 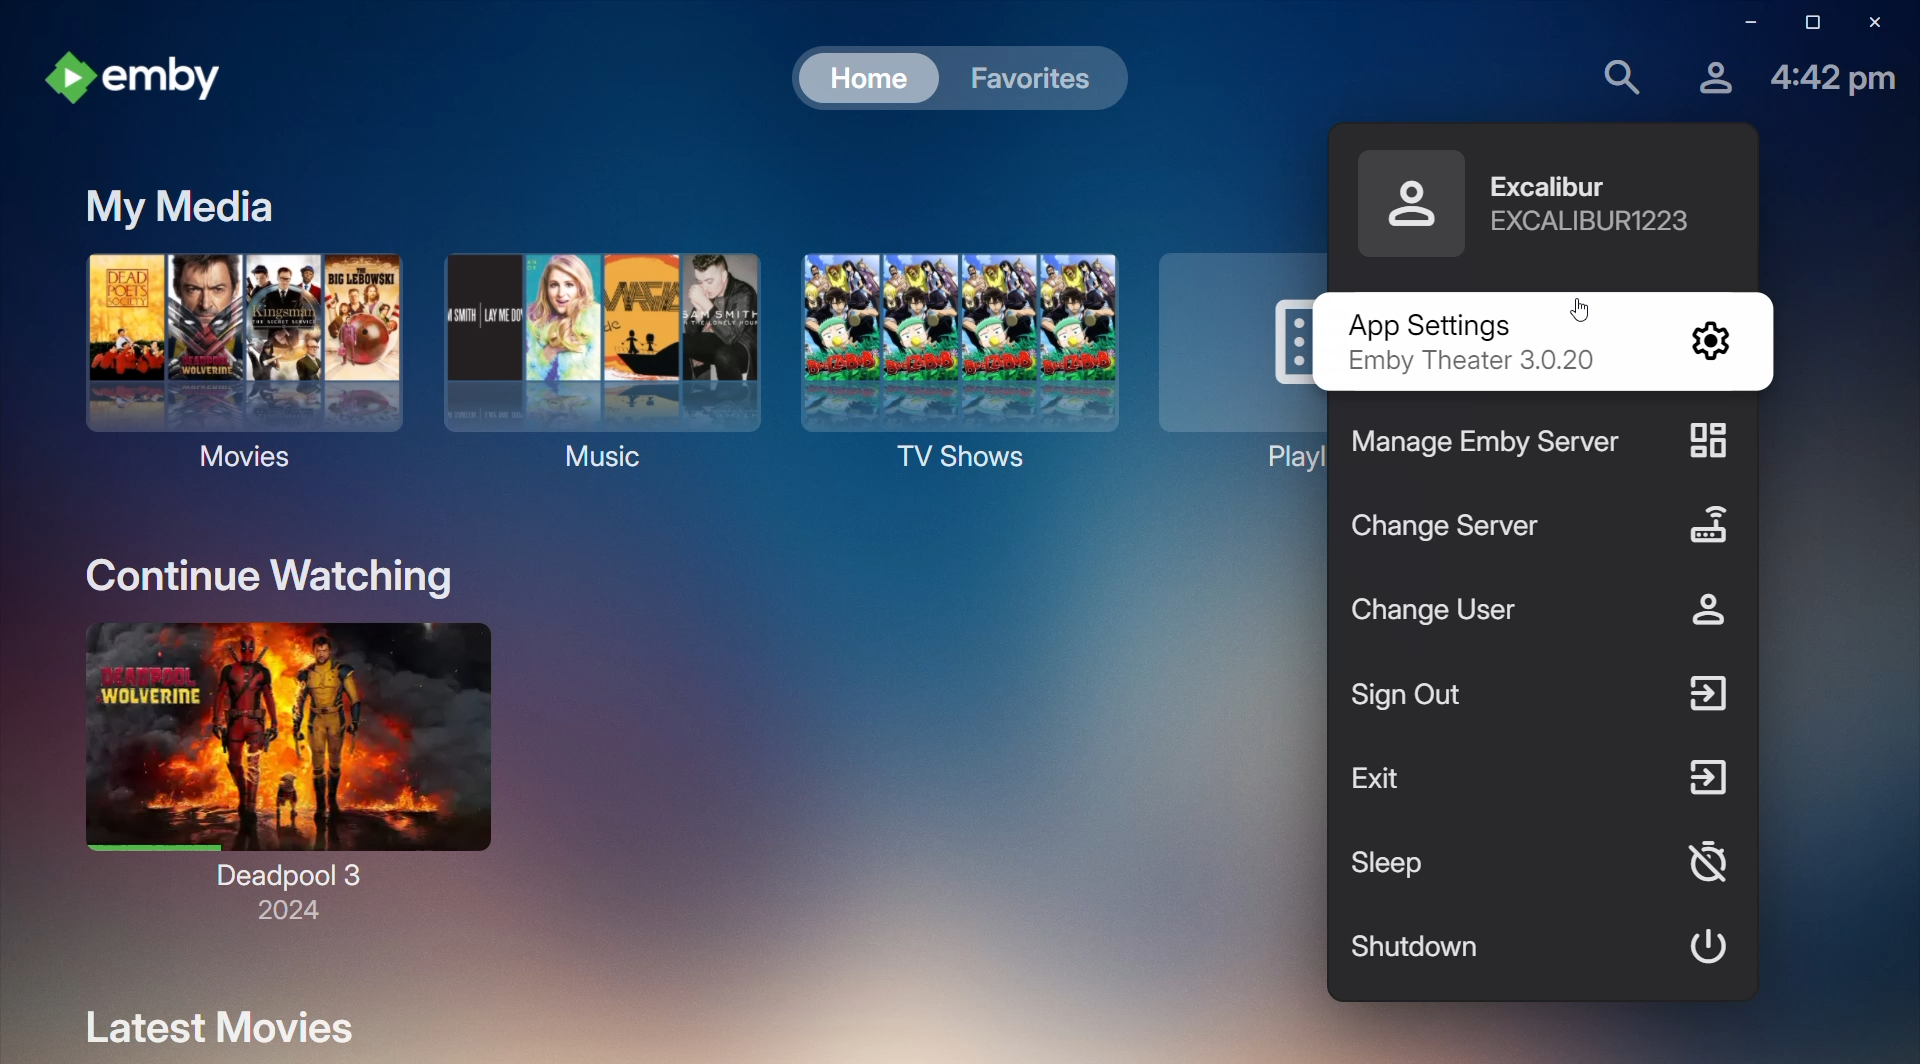 I want to click on Playlists, so click(x=1234, y=360).